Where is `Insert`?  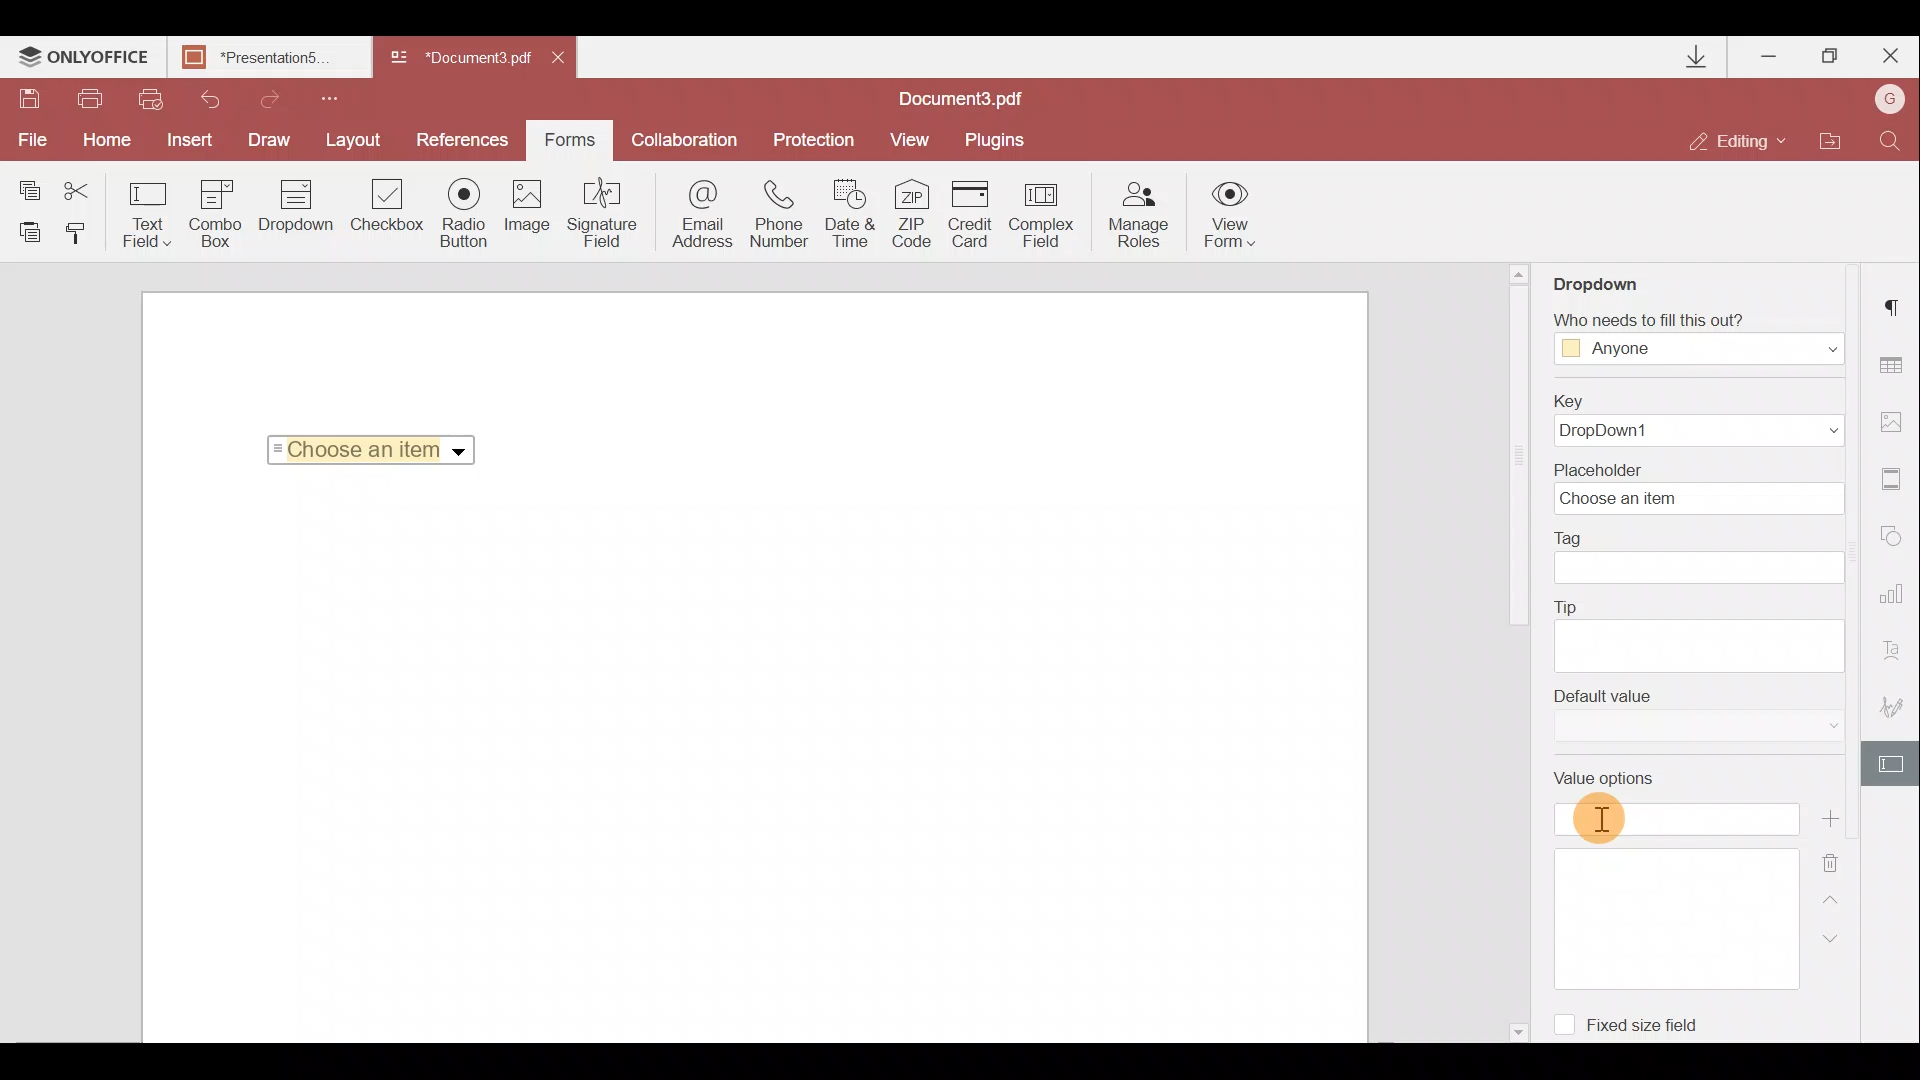
Insert is located at coordinates (185, 136).